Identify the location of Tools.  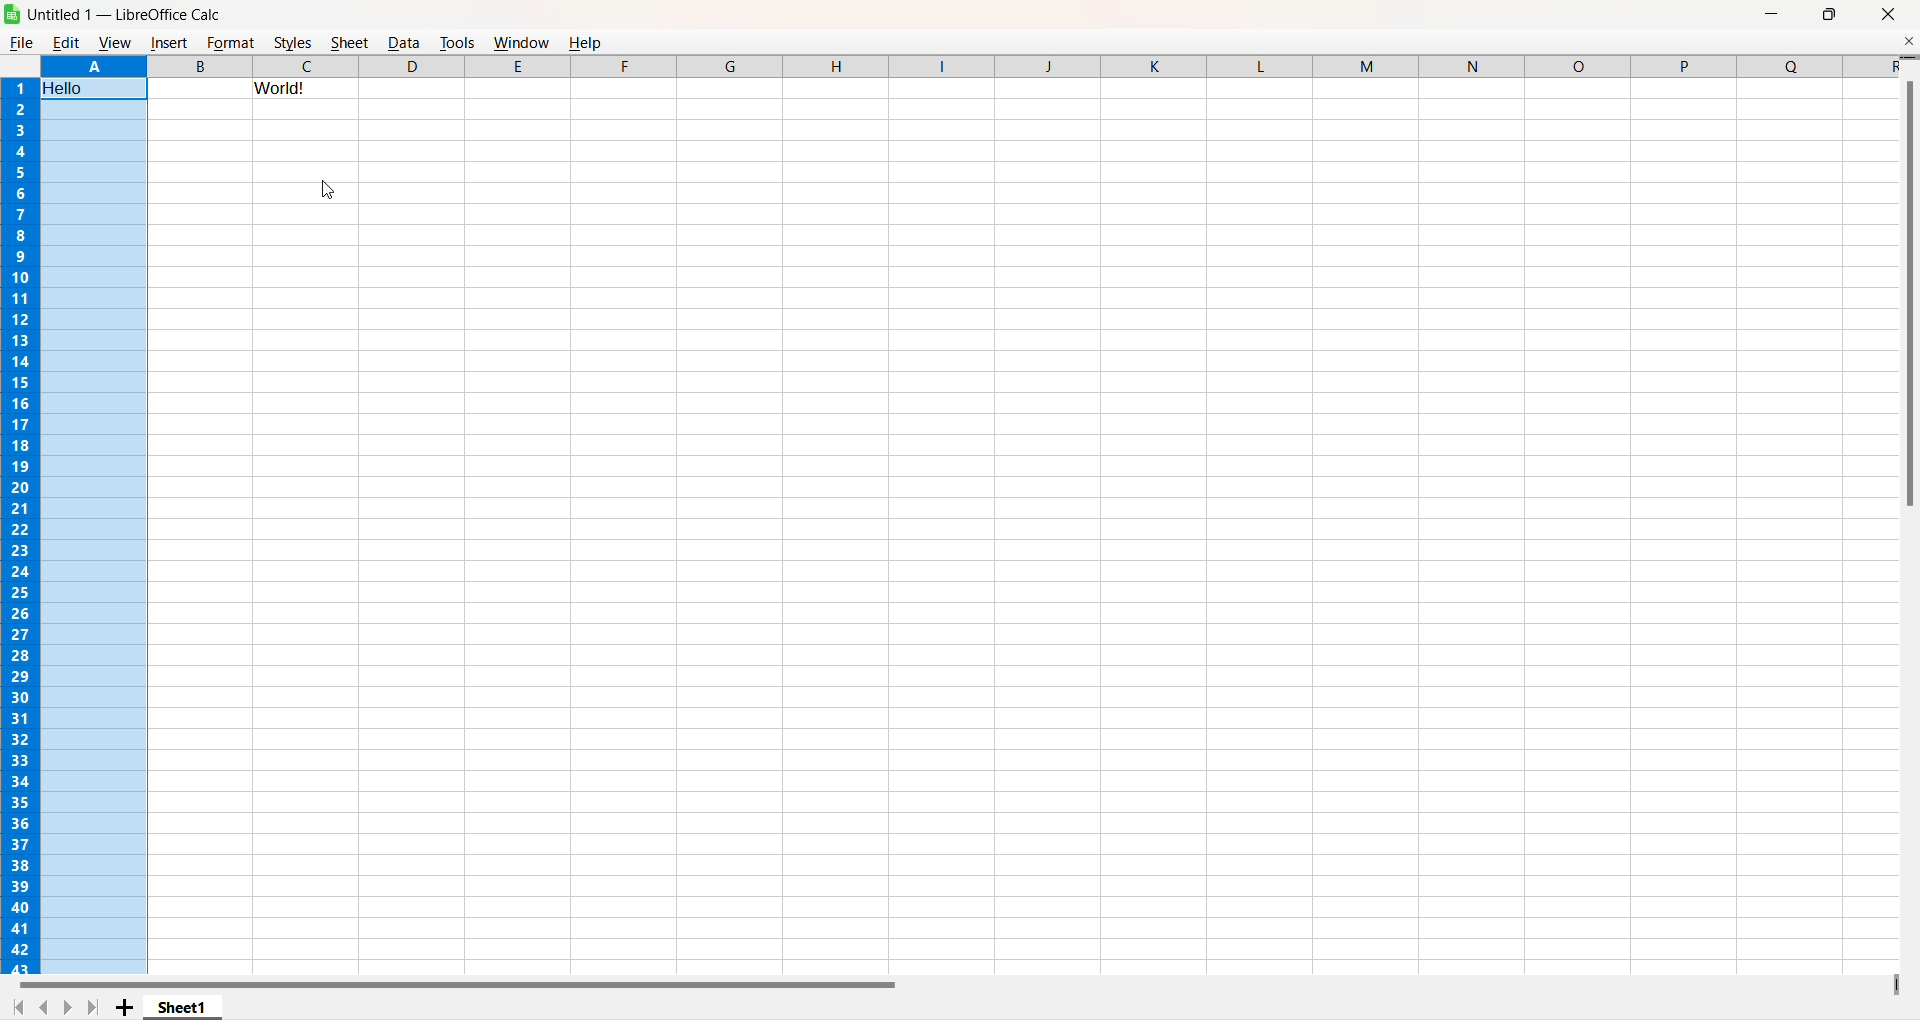
(457, 41).